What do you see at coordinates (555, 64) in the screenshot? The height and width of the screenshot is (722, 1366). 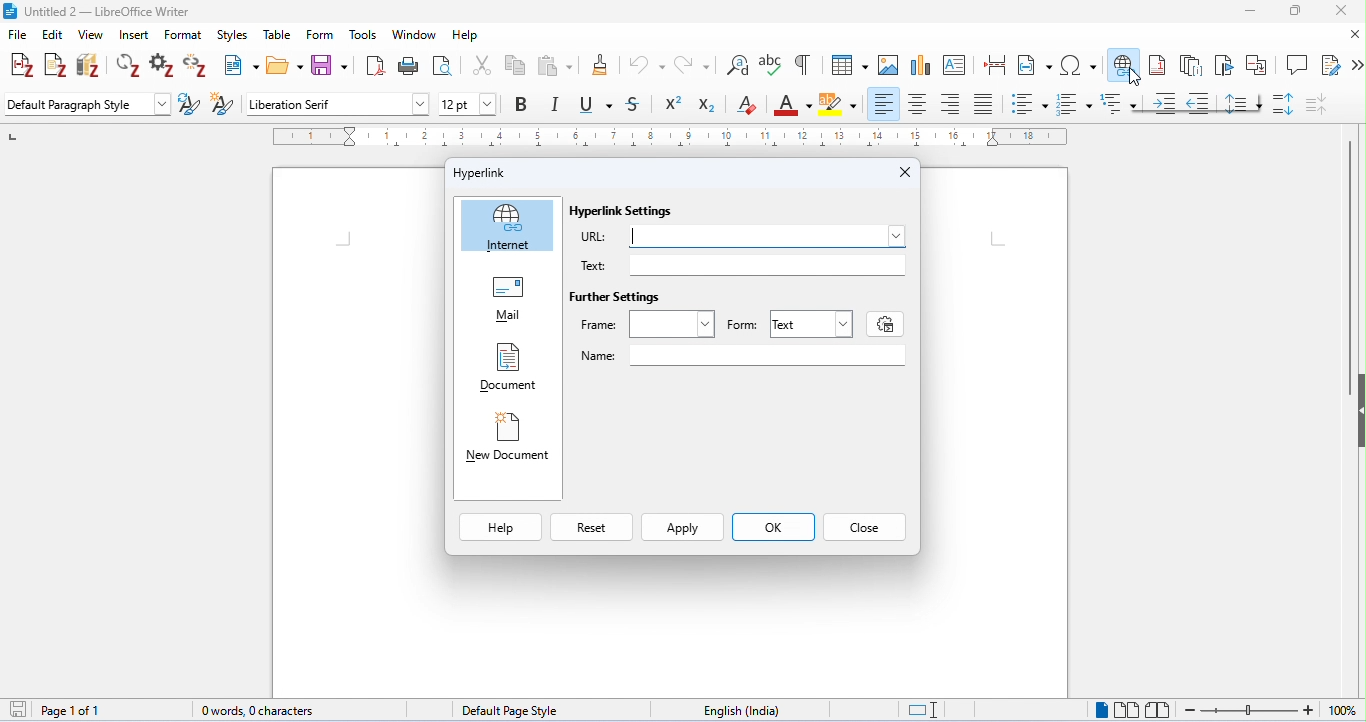 I see `paste` at bounding box center [555, 64].